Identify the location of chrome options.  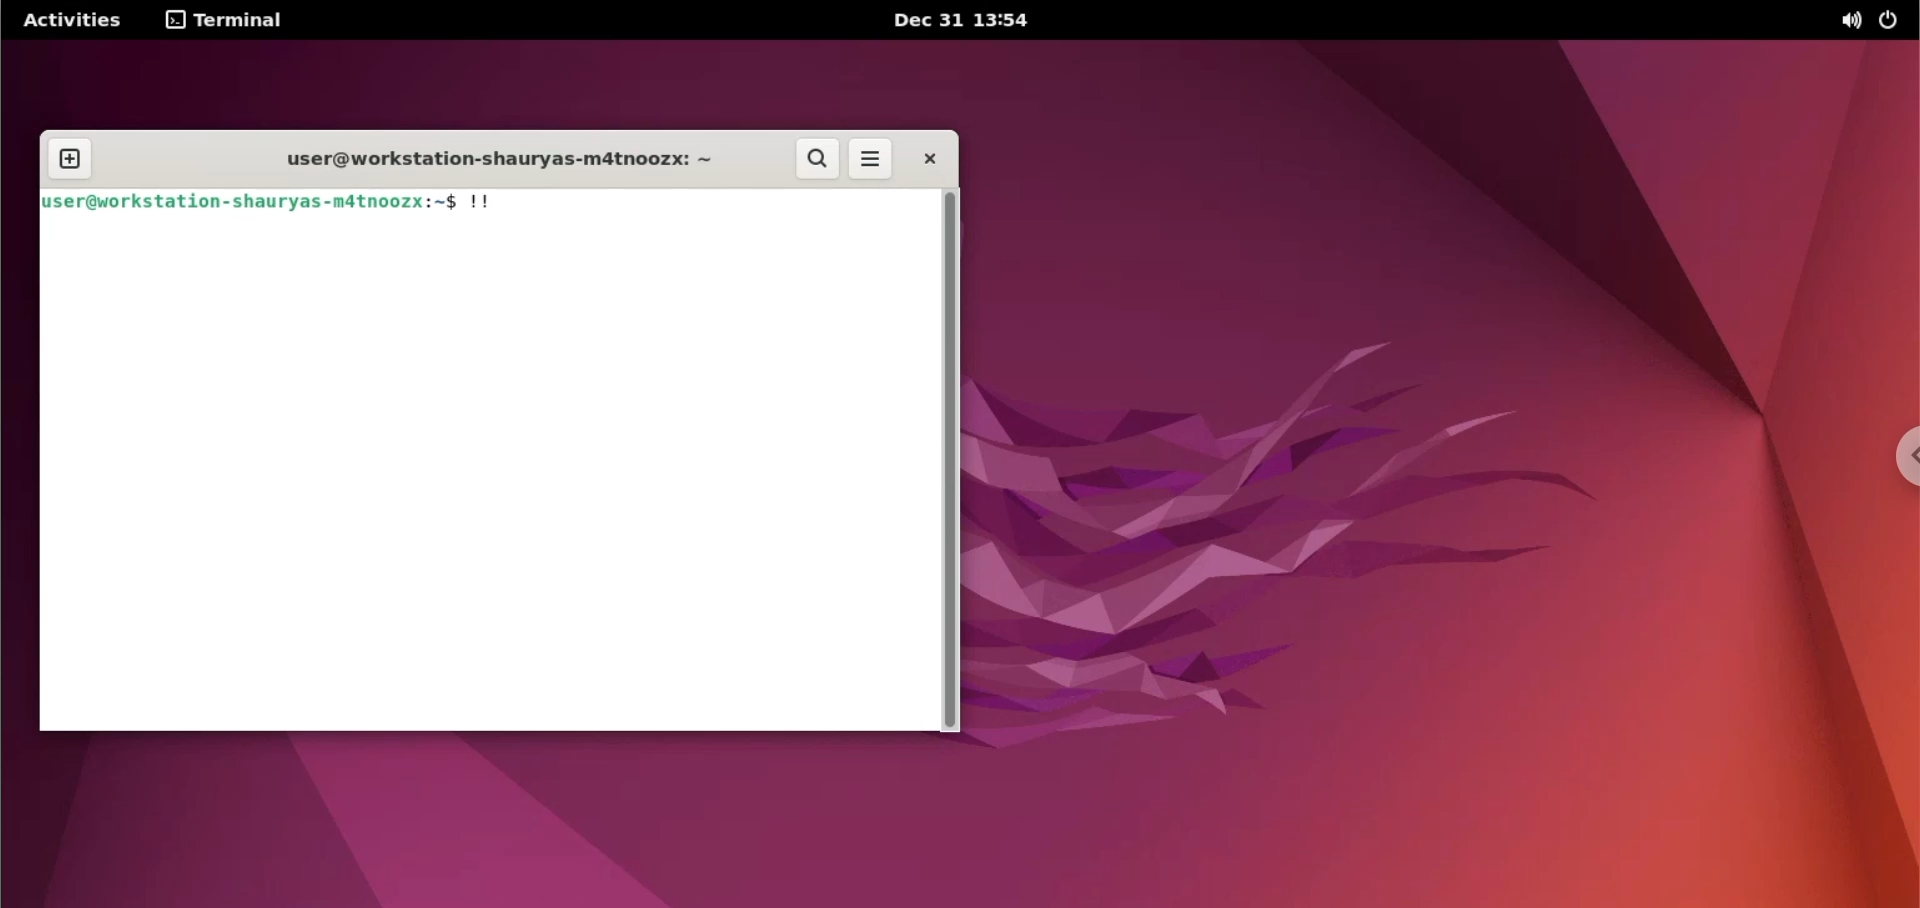
(1901, 458).